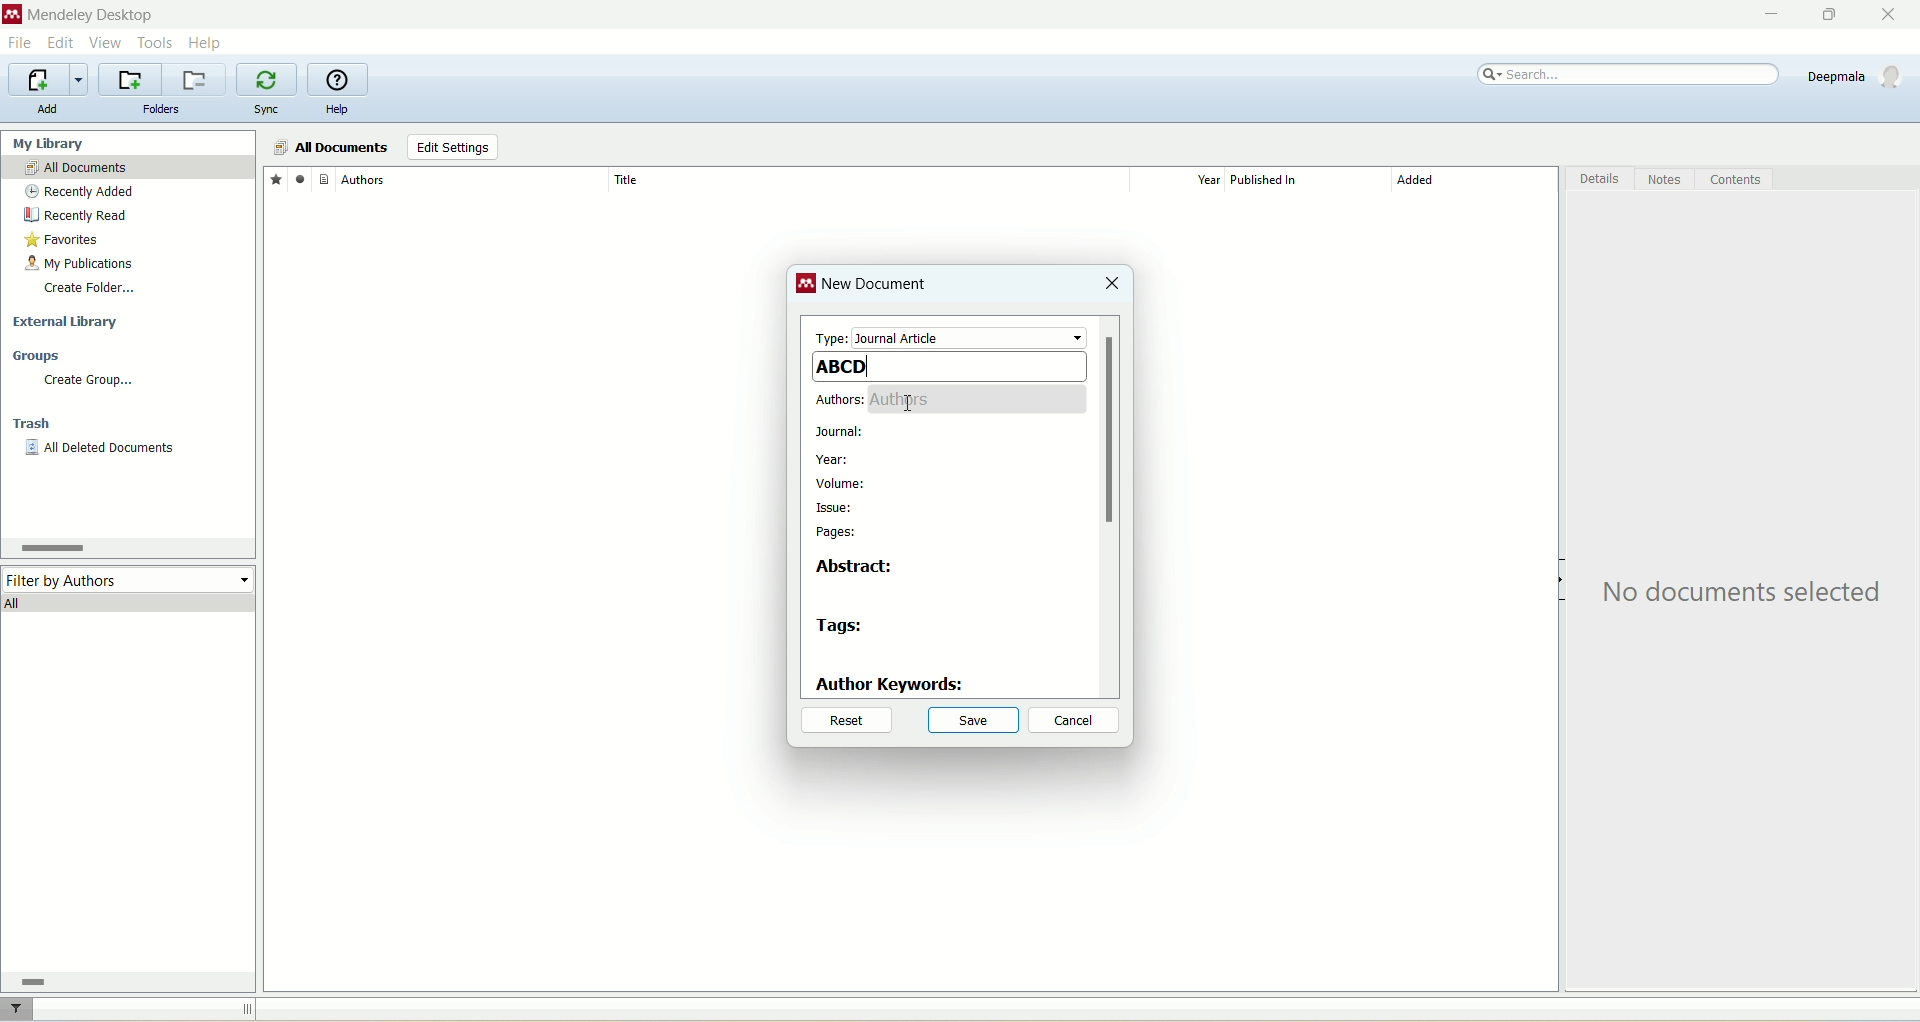 Image resolution: width=1920 pixels, height=1022 pixels. I want to click on mendeley desktop, so click(88, 17).